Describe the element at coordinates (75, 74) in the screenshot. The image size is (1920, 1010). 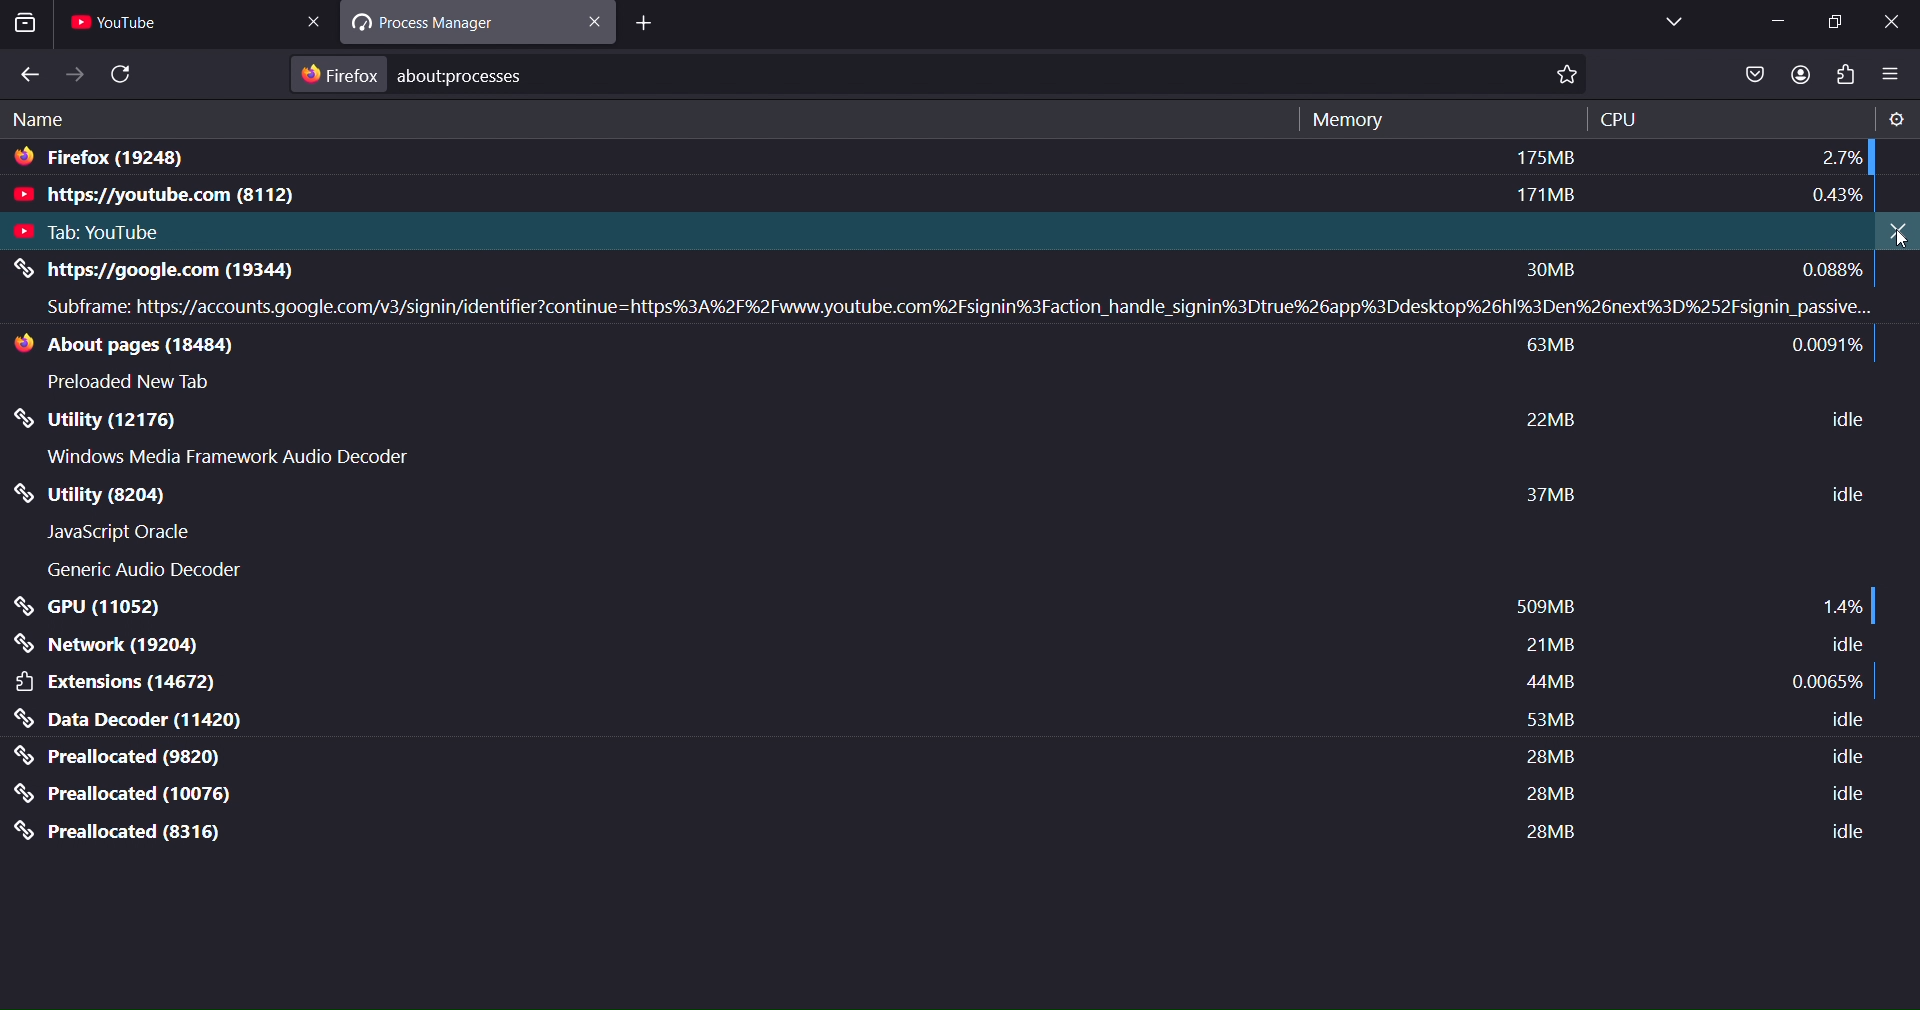
I see `go forward one page` at that location.